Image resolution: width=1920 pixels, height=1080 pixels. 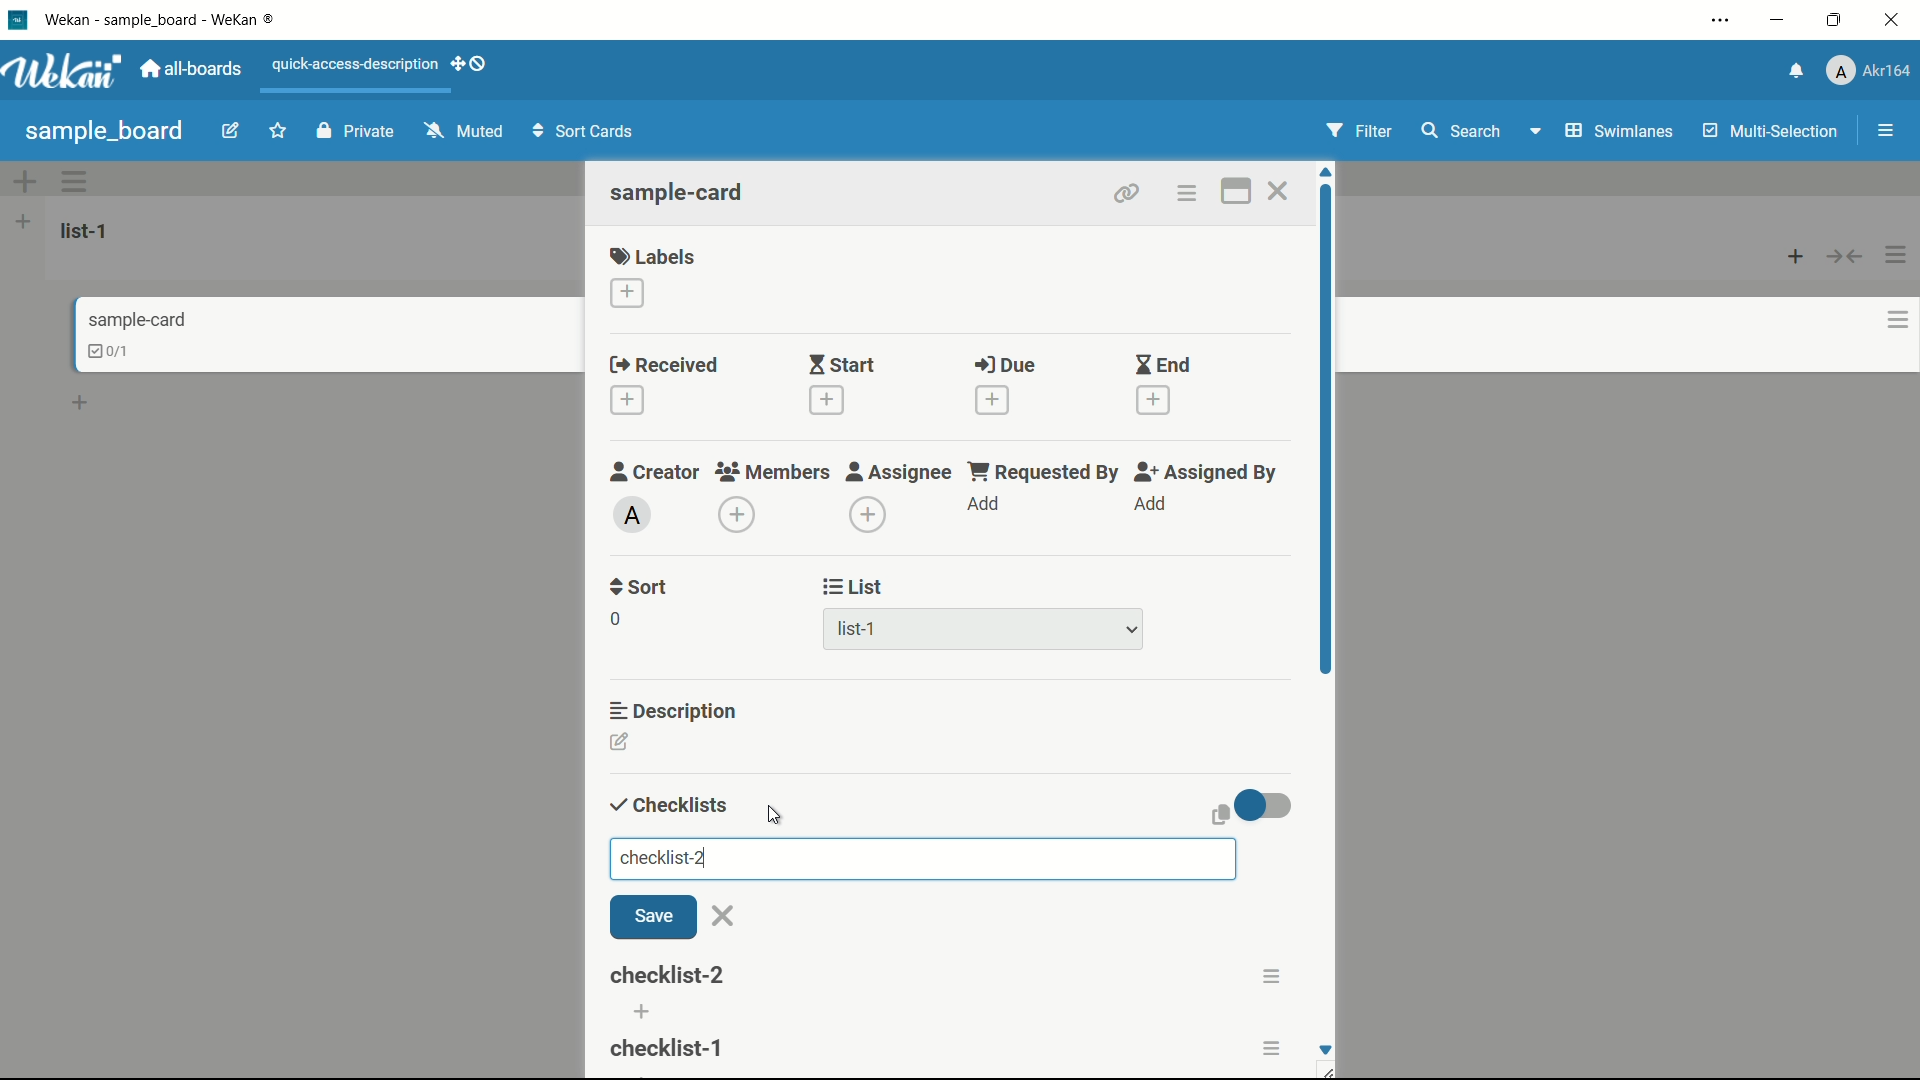 I want to click on star, so click(x=281, y=133).